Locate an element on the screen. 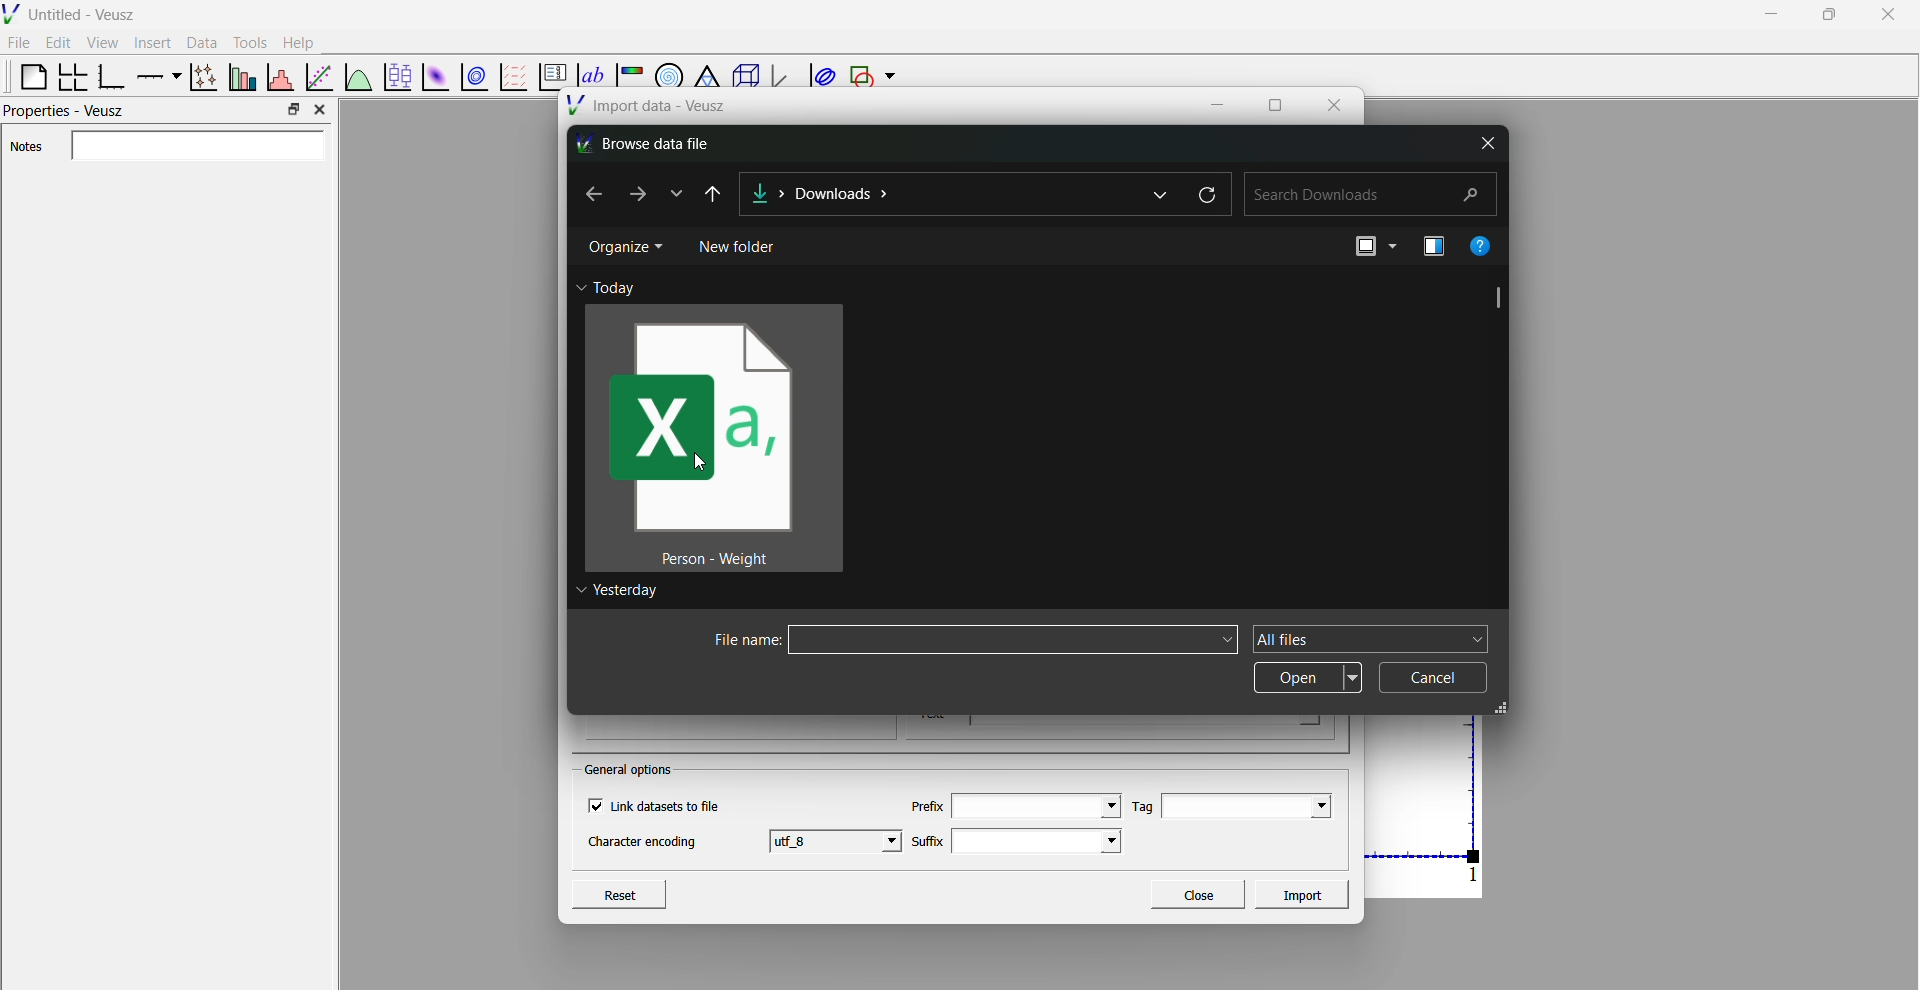  Tag - dropdown is located at coordinates (1256, 804).